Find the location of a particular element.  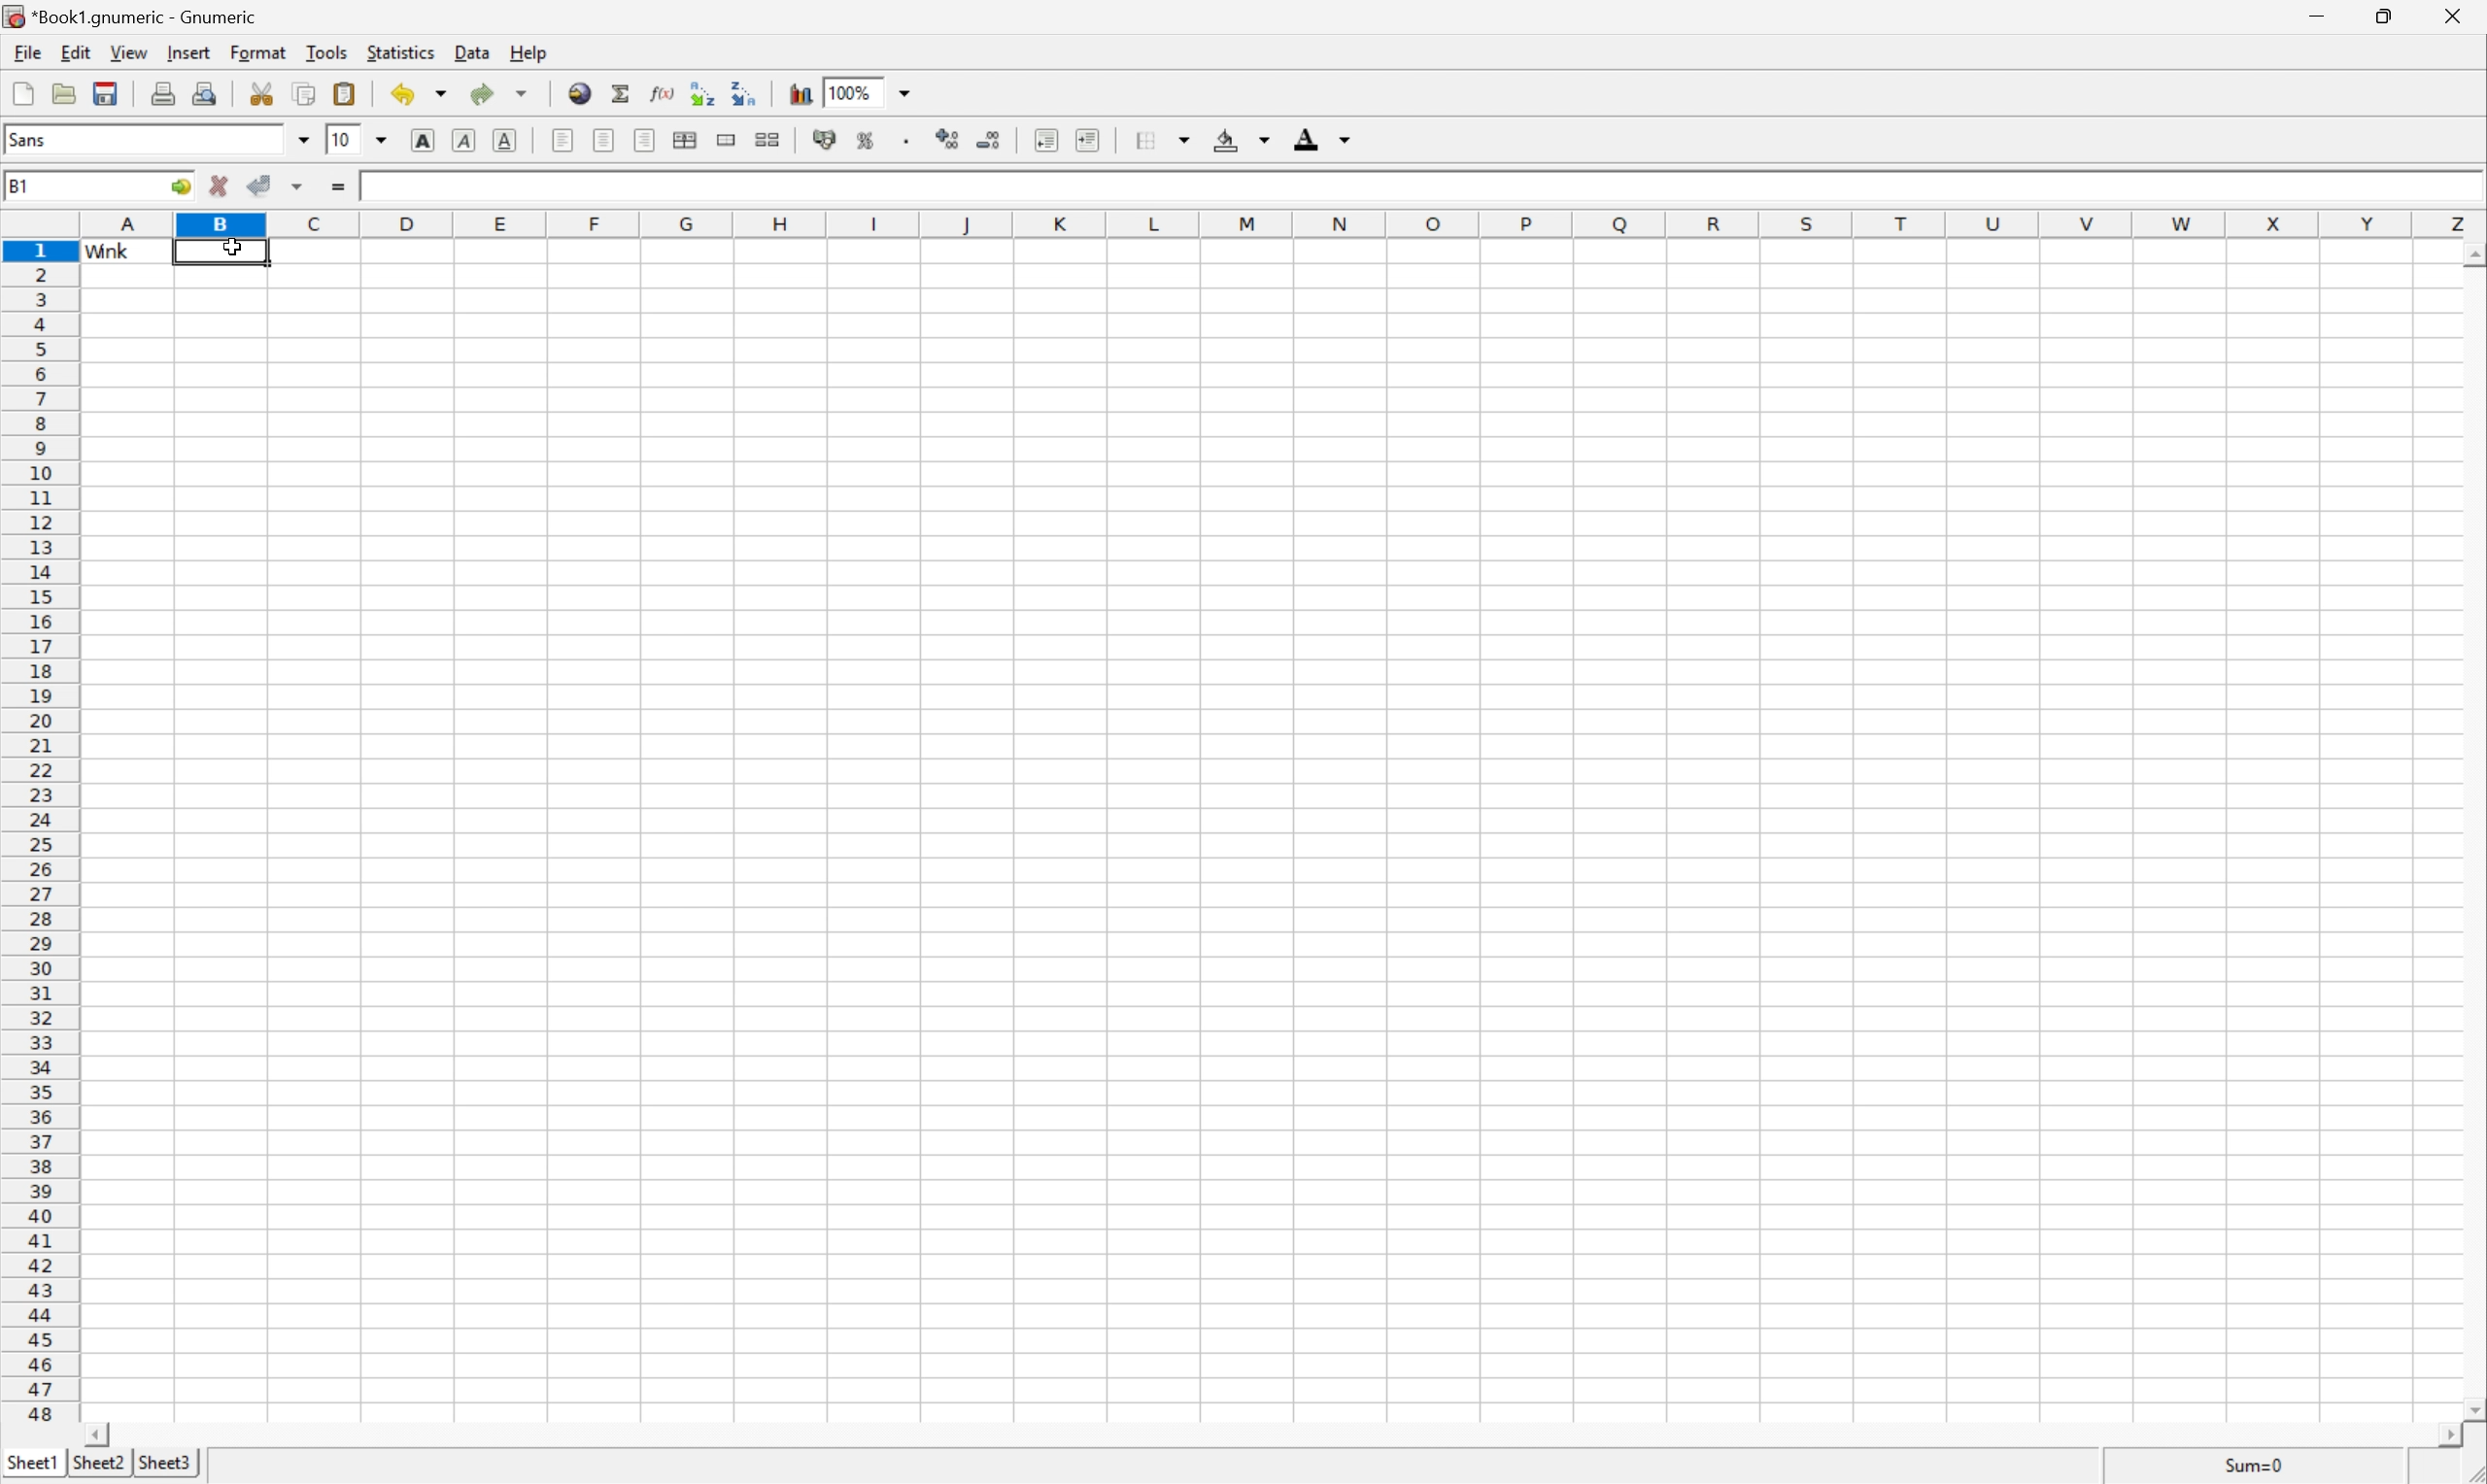

enter formula is located at coordinates (337, 188).